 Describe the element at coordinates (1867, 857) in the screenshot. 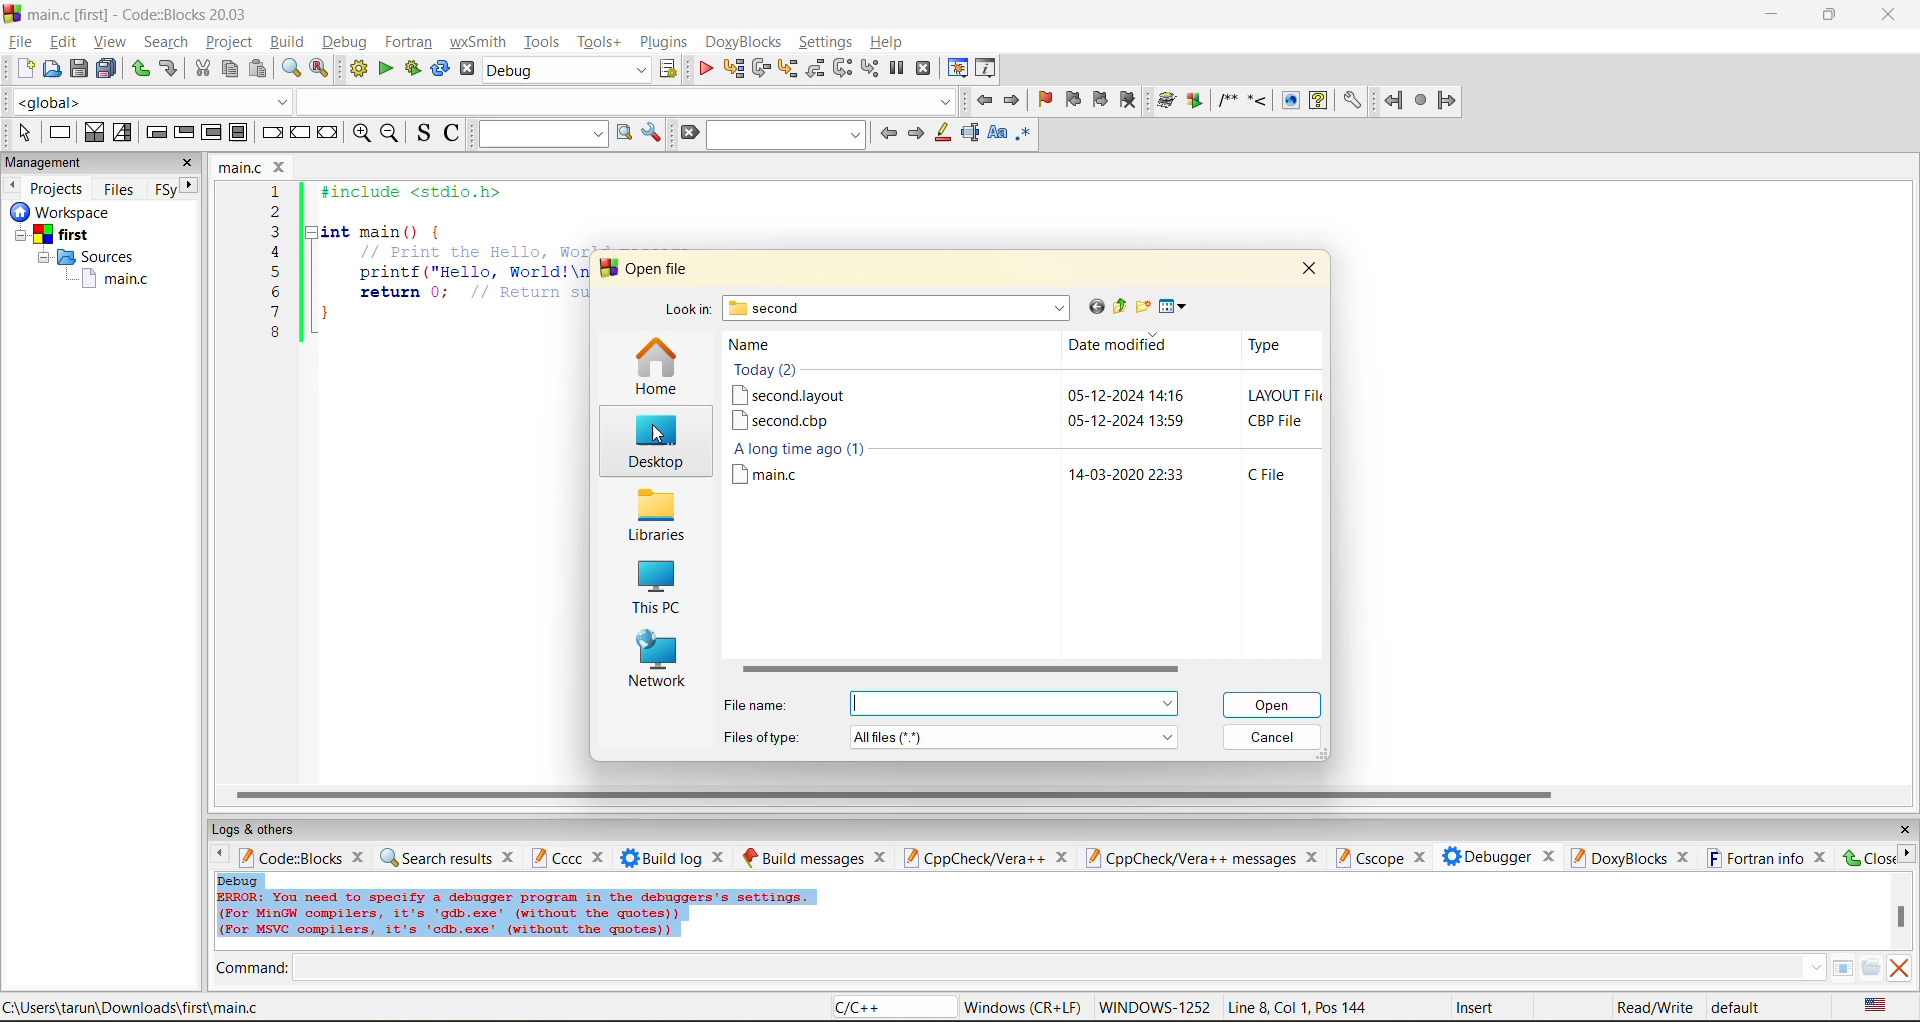

I see `close` at that location.